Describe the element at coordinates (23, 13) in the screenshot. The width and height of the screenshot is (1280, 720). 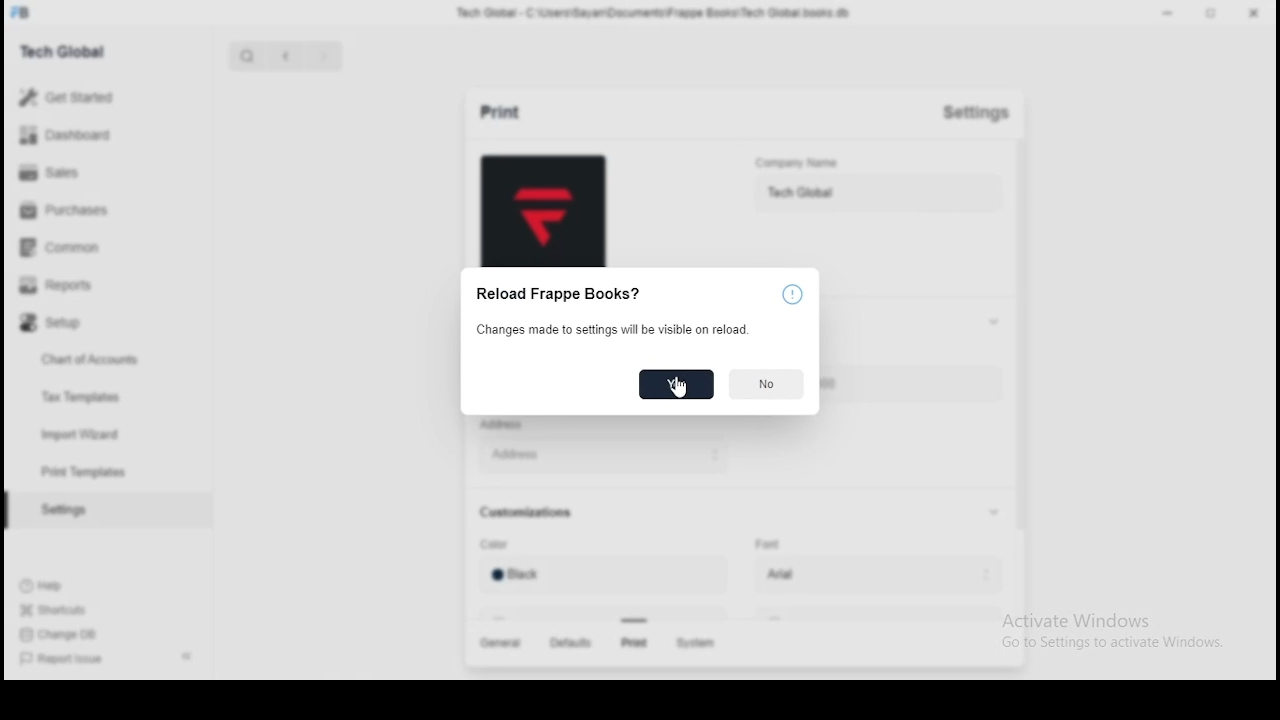
I see `Frappe Books logo` at that location.